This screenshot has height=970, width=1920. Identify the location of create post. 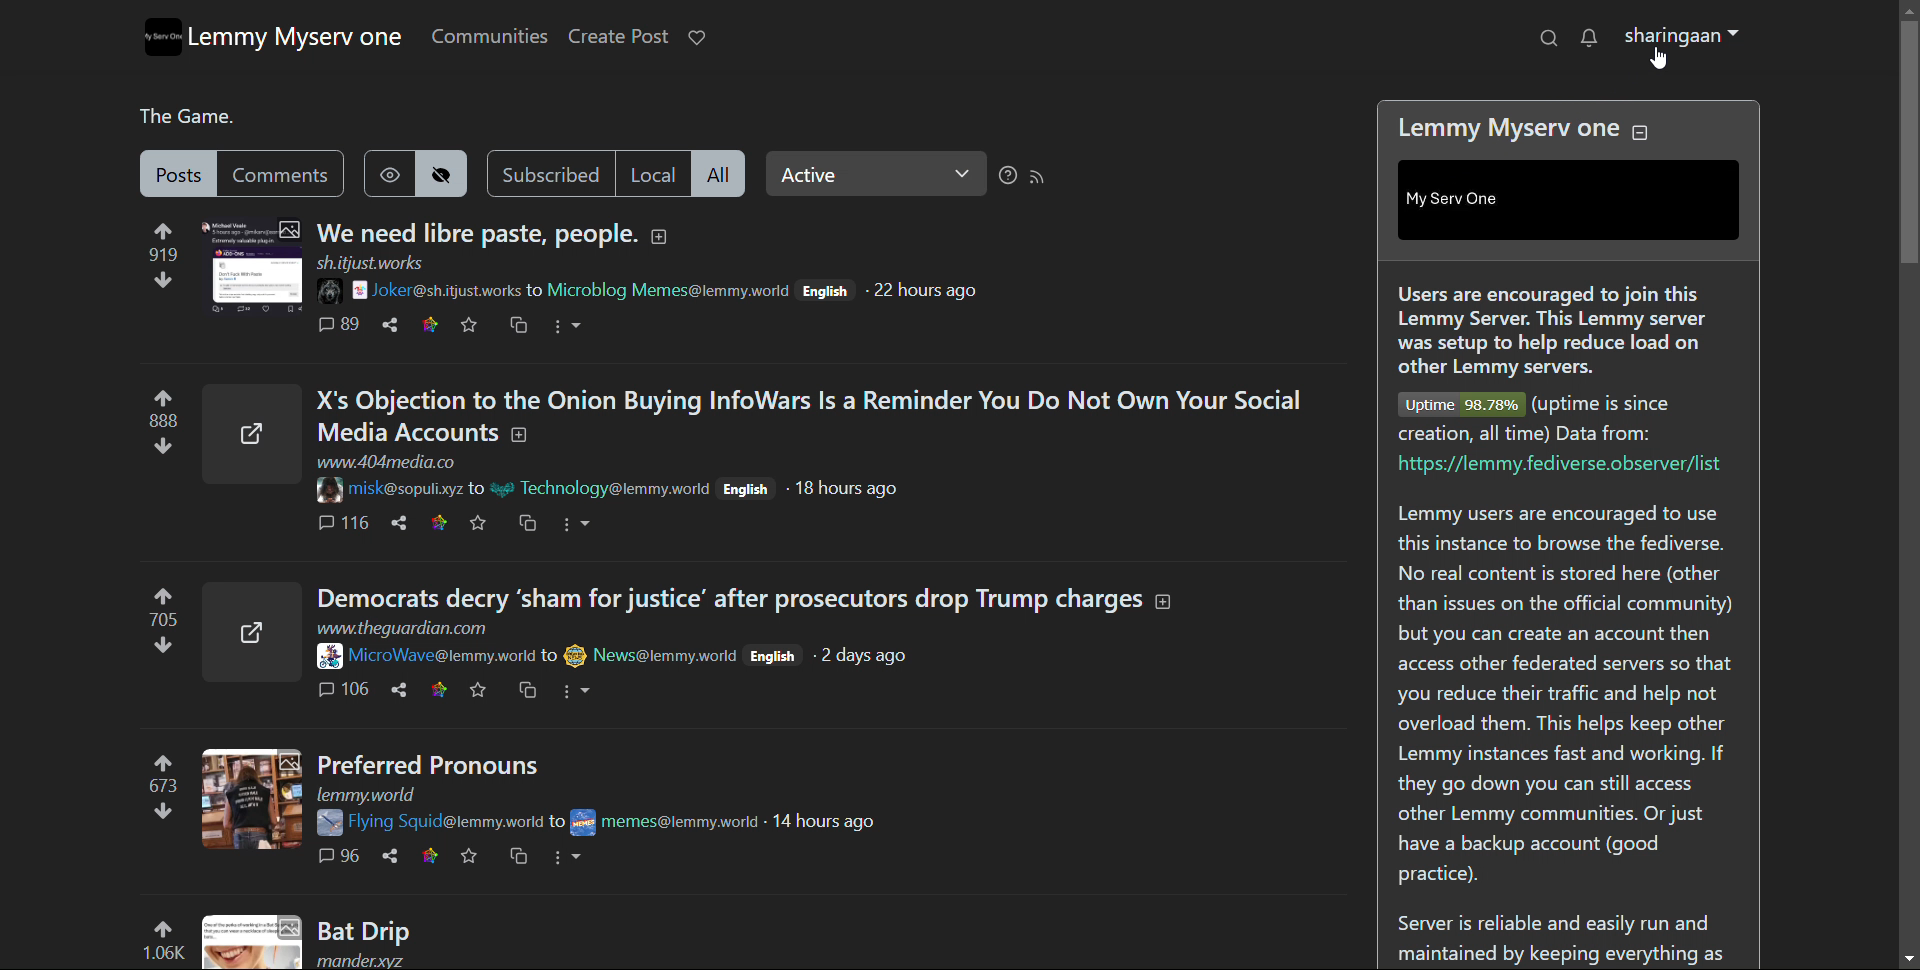
(616, 37).